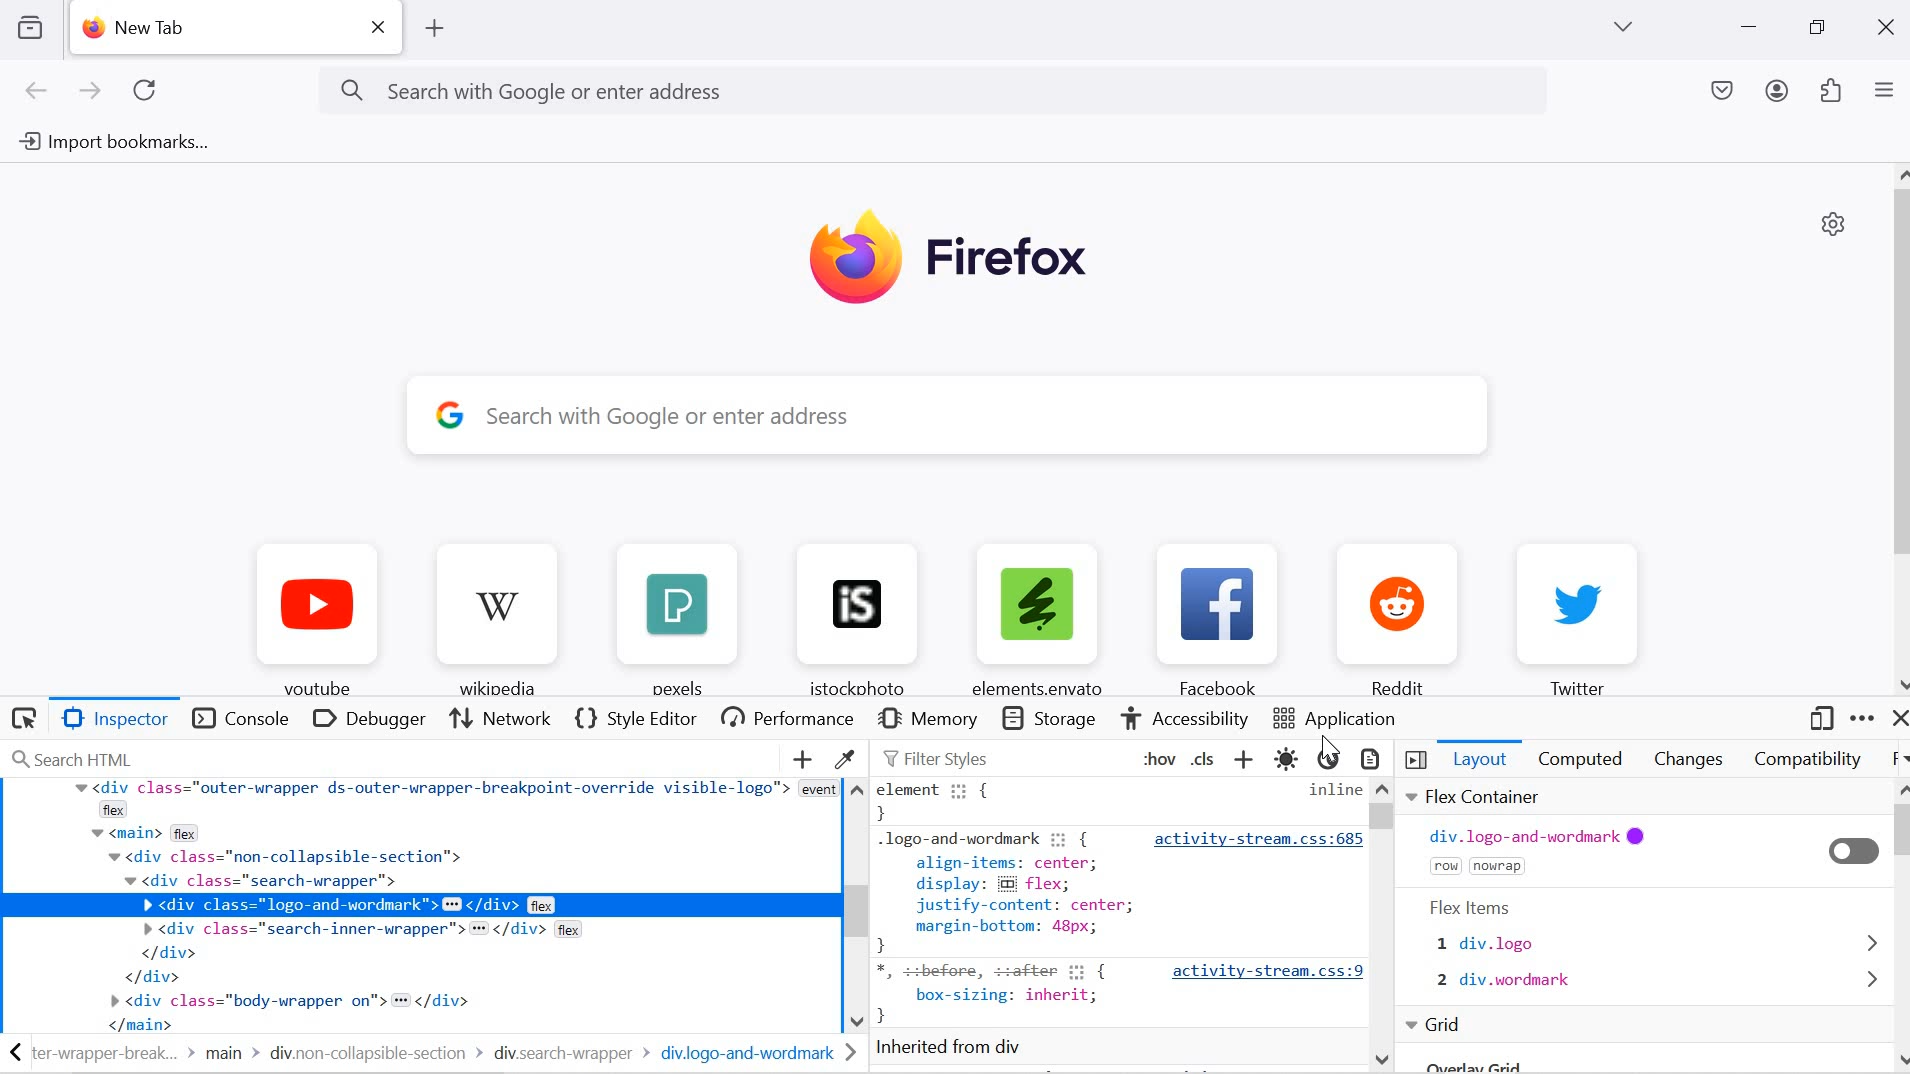  I want to click on {box-sizing: inherit,}, so click(998, 992).